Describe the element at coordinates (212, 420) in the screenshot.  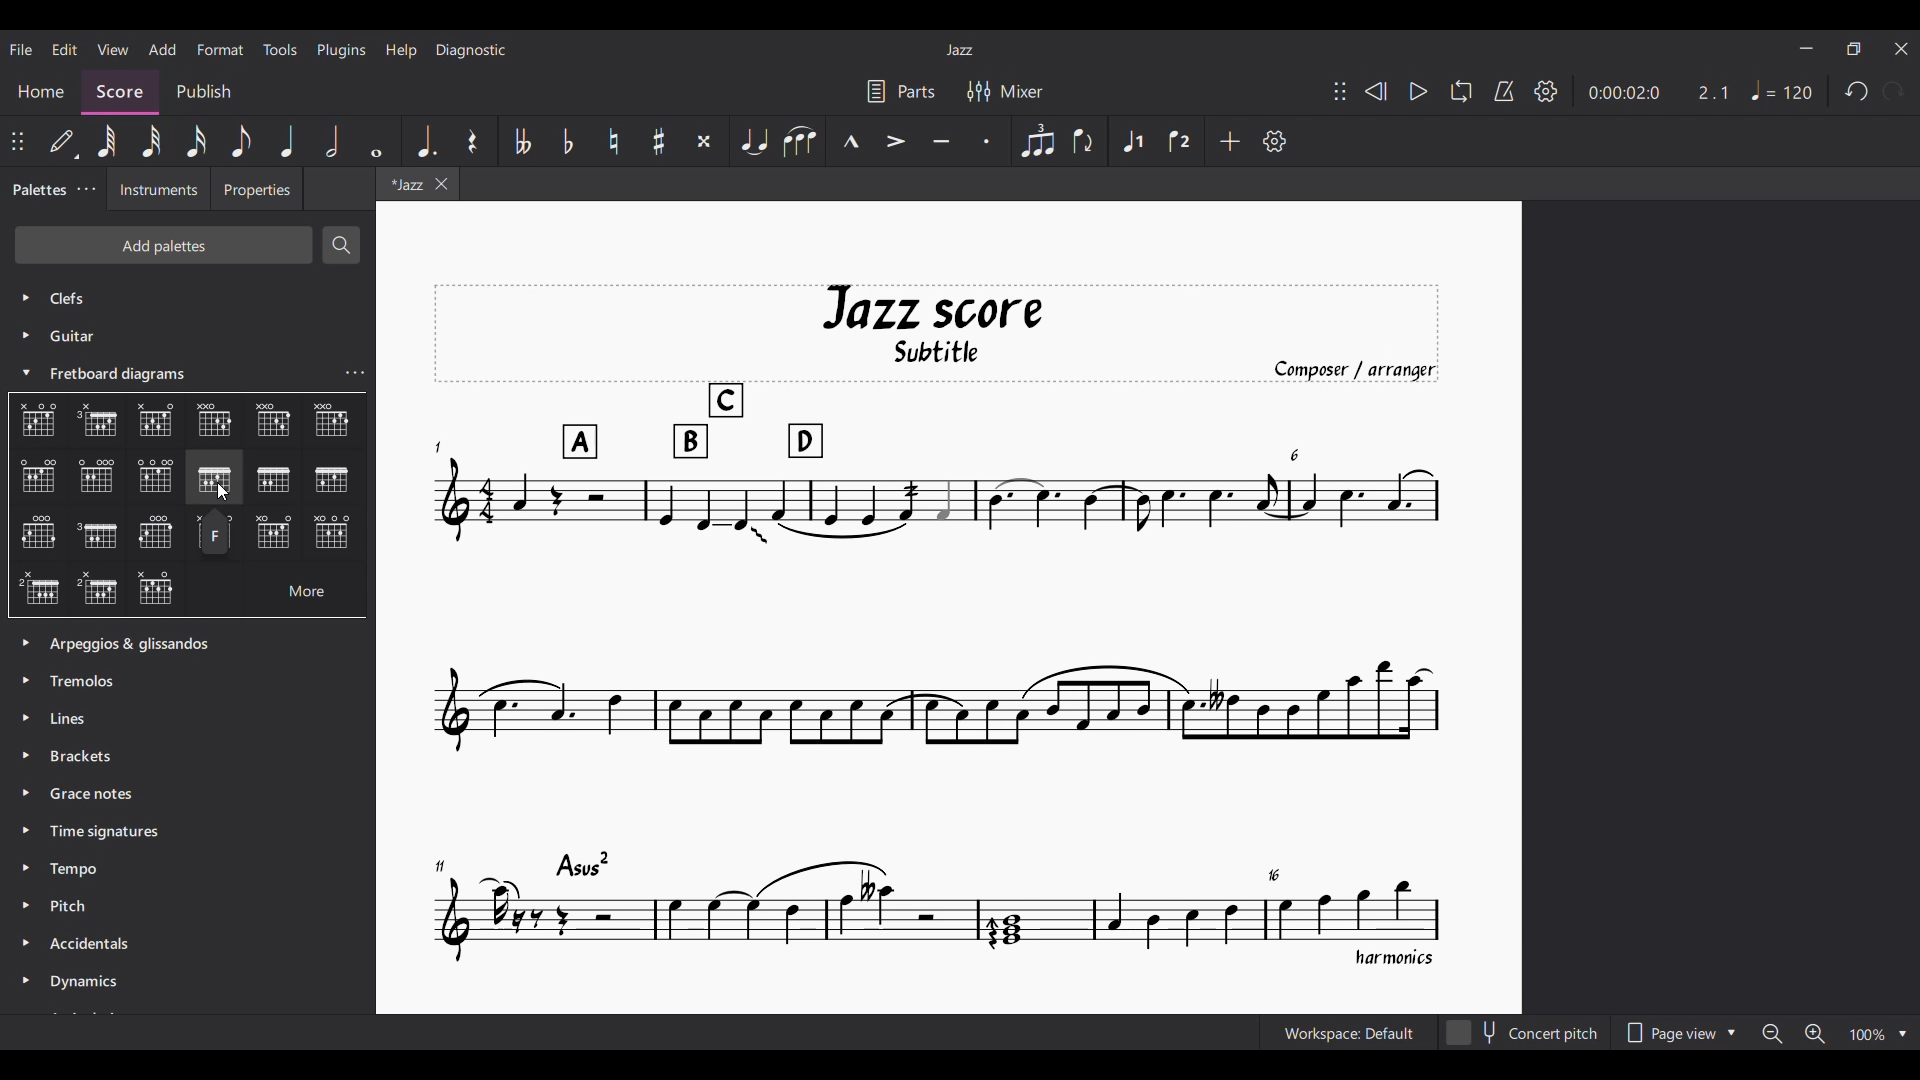
I see `Chart4` at that location.